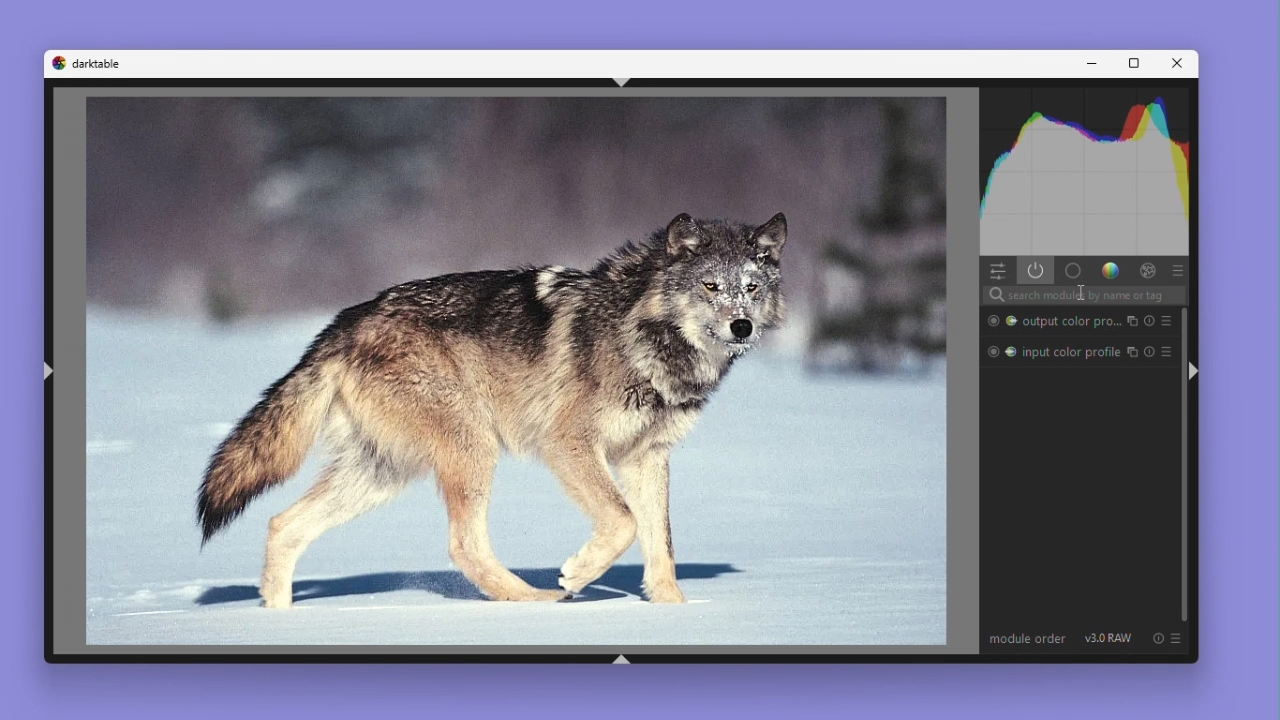 The height and width of the screenshot is (720, 1280). I want to click on Power Button, so click(1036, 270).